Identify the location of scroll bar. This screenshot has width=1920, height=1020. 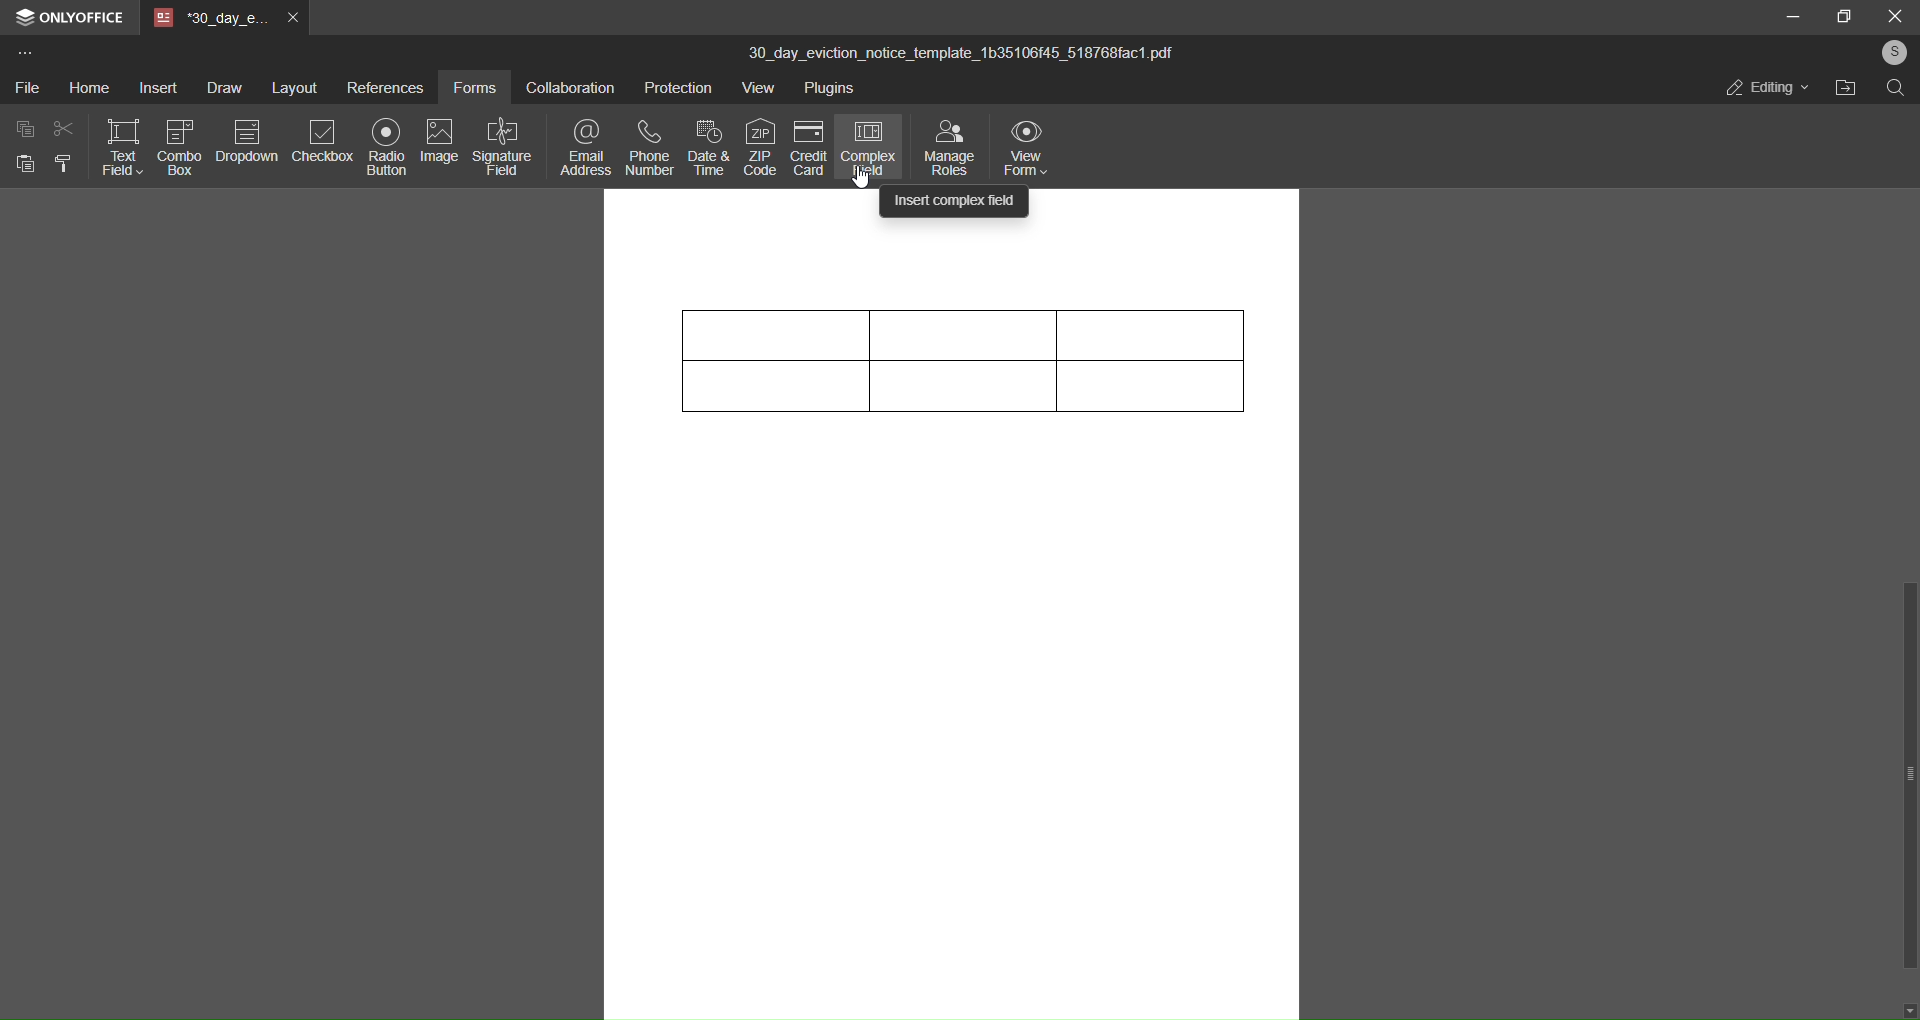
(1904, 772).